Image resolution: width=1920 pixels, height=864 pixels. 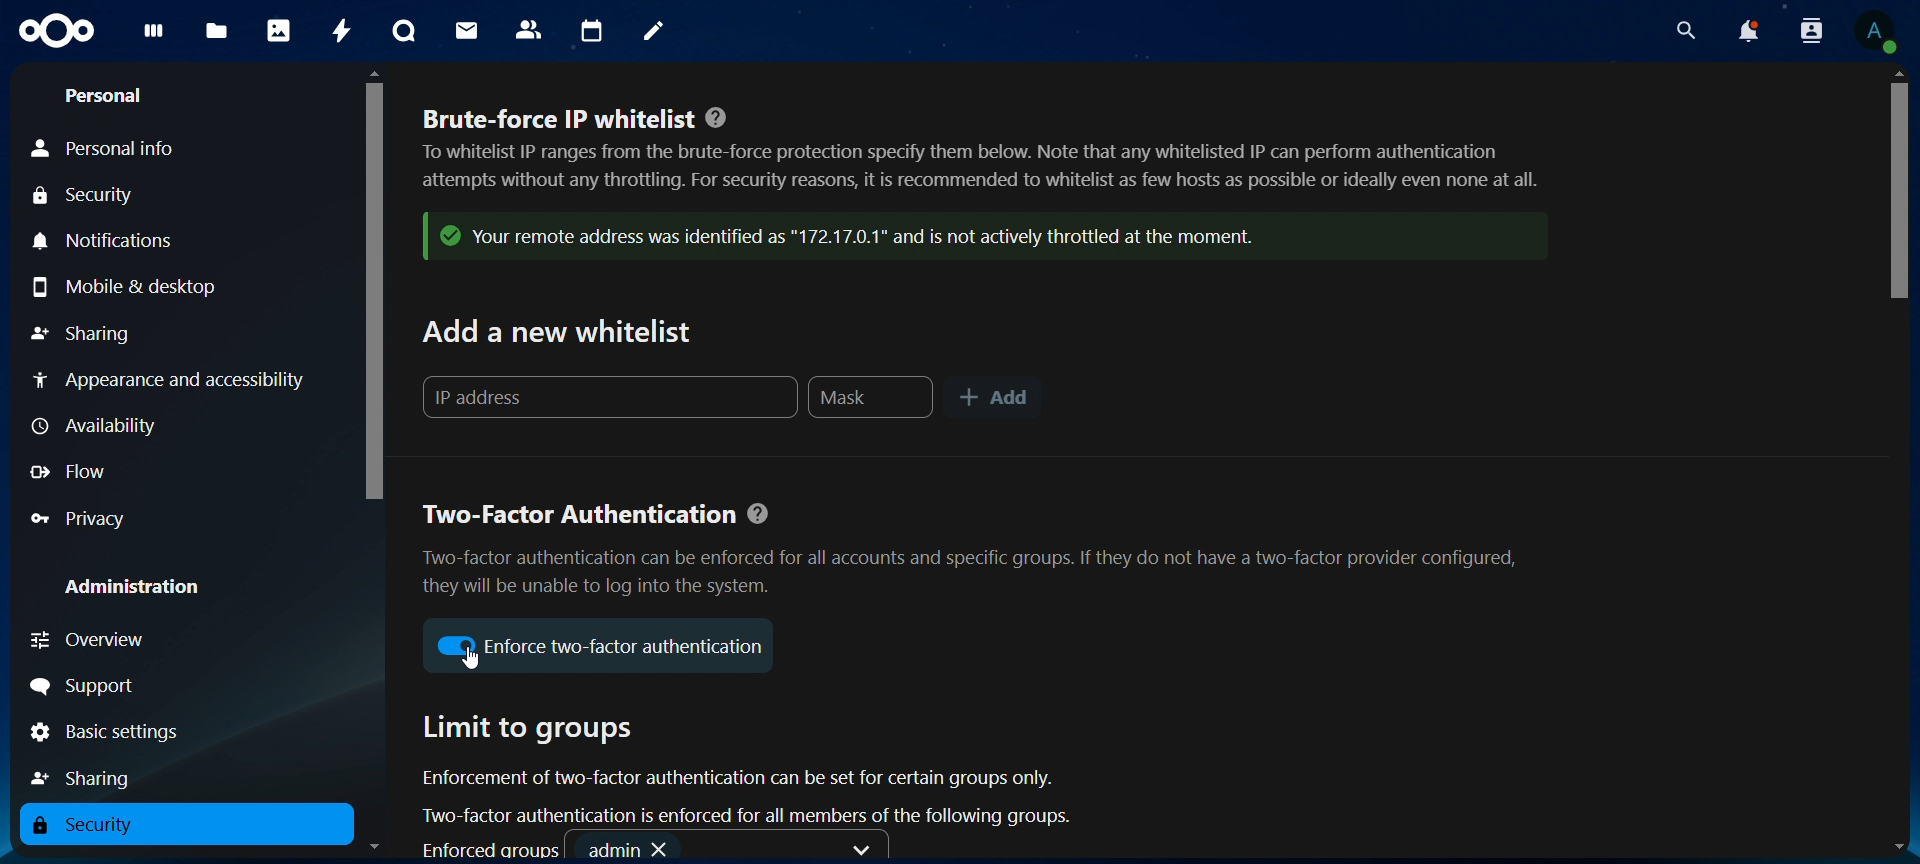 I want to click on photos, so click(x=280, y=33).